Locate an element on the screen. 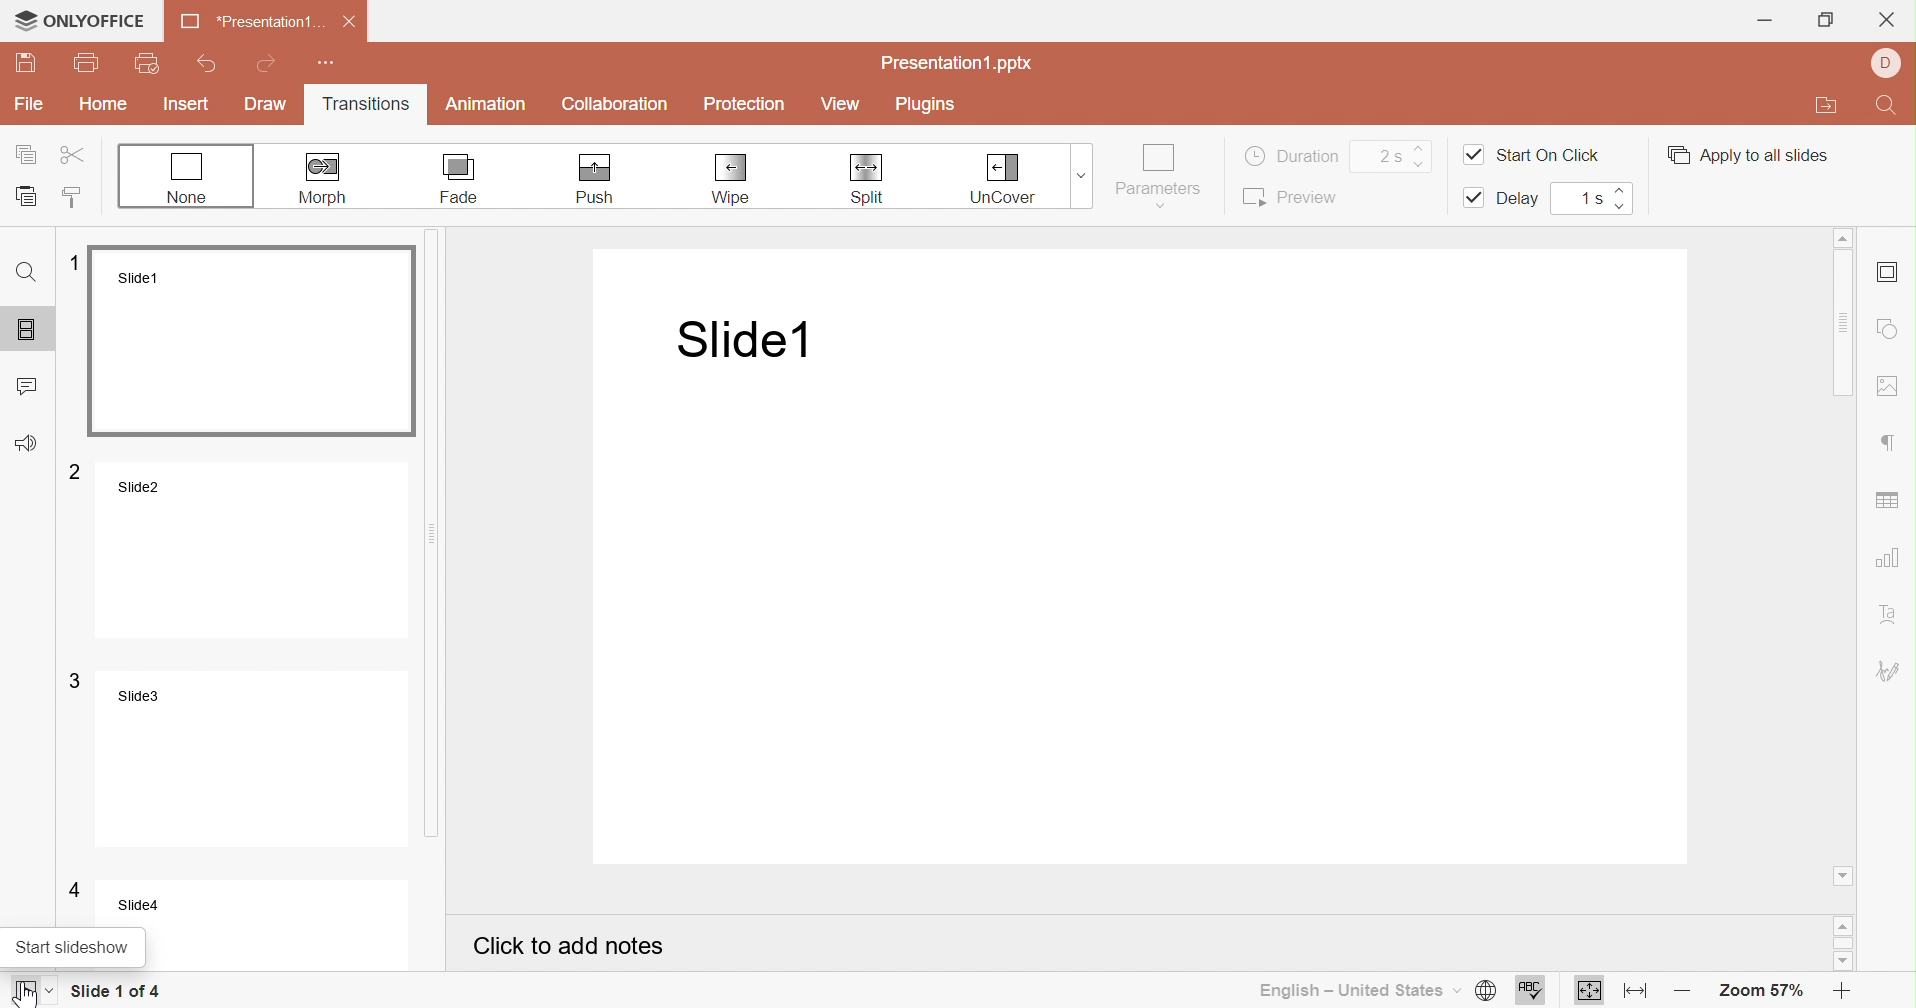  Signature is located at coordinates (1893, 672).